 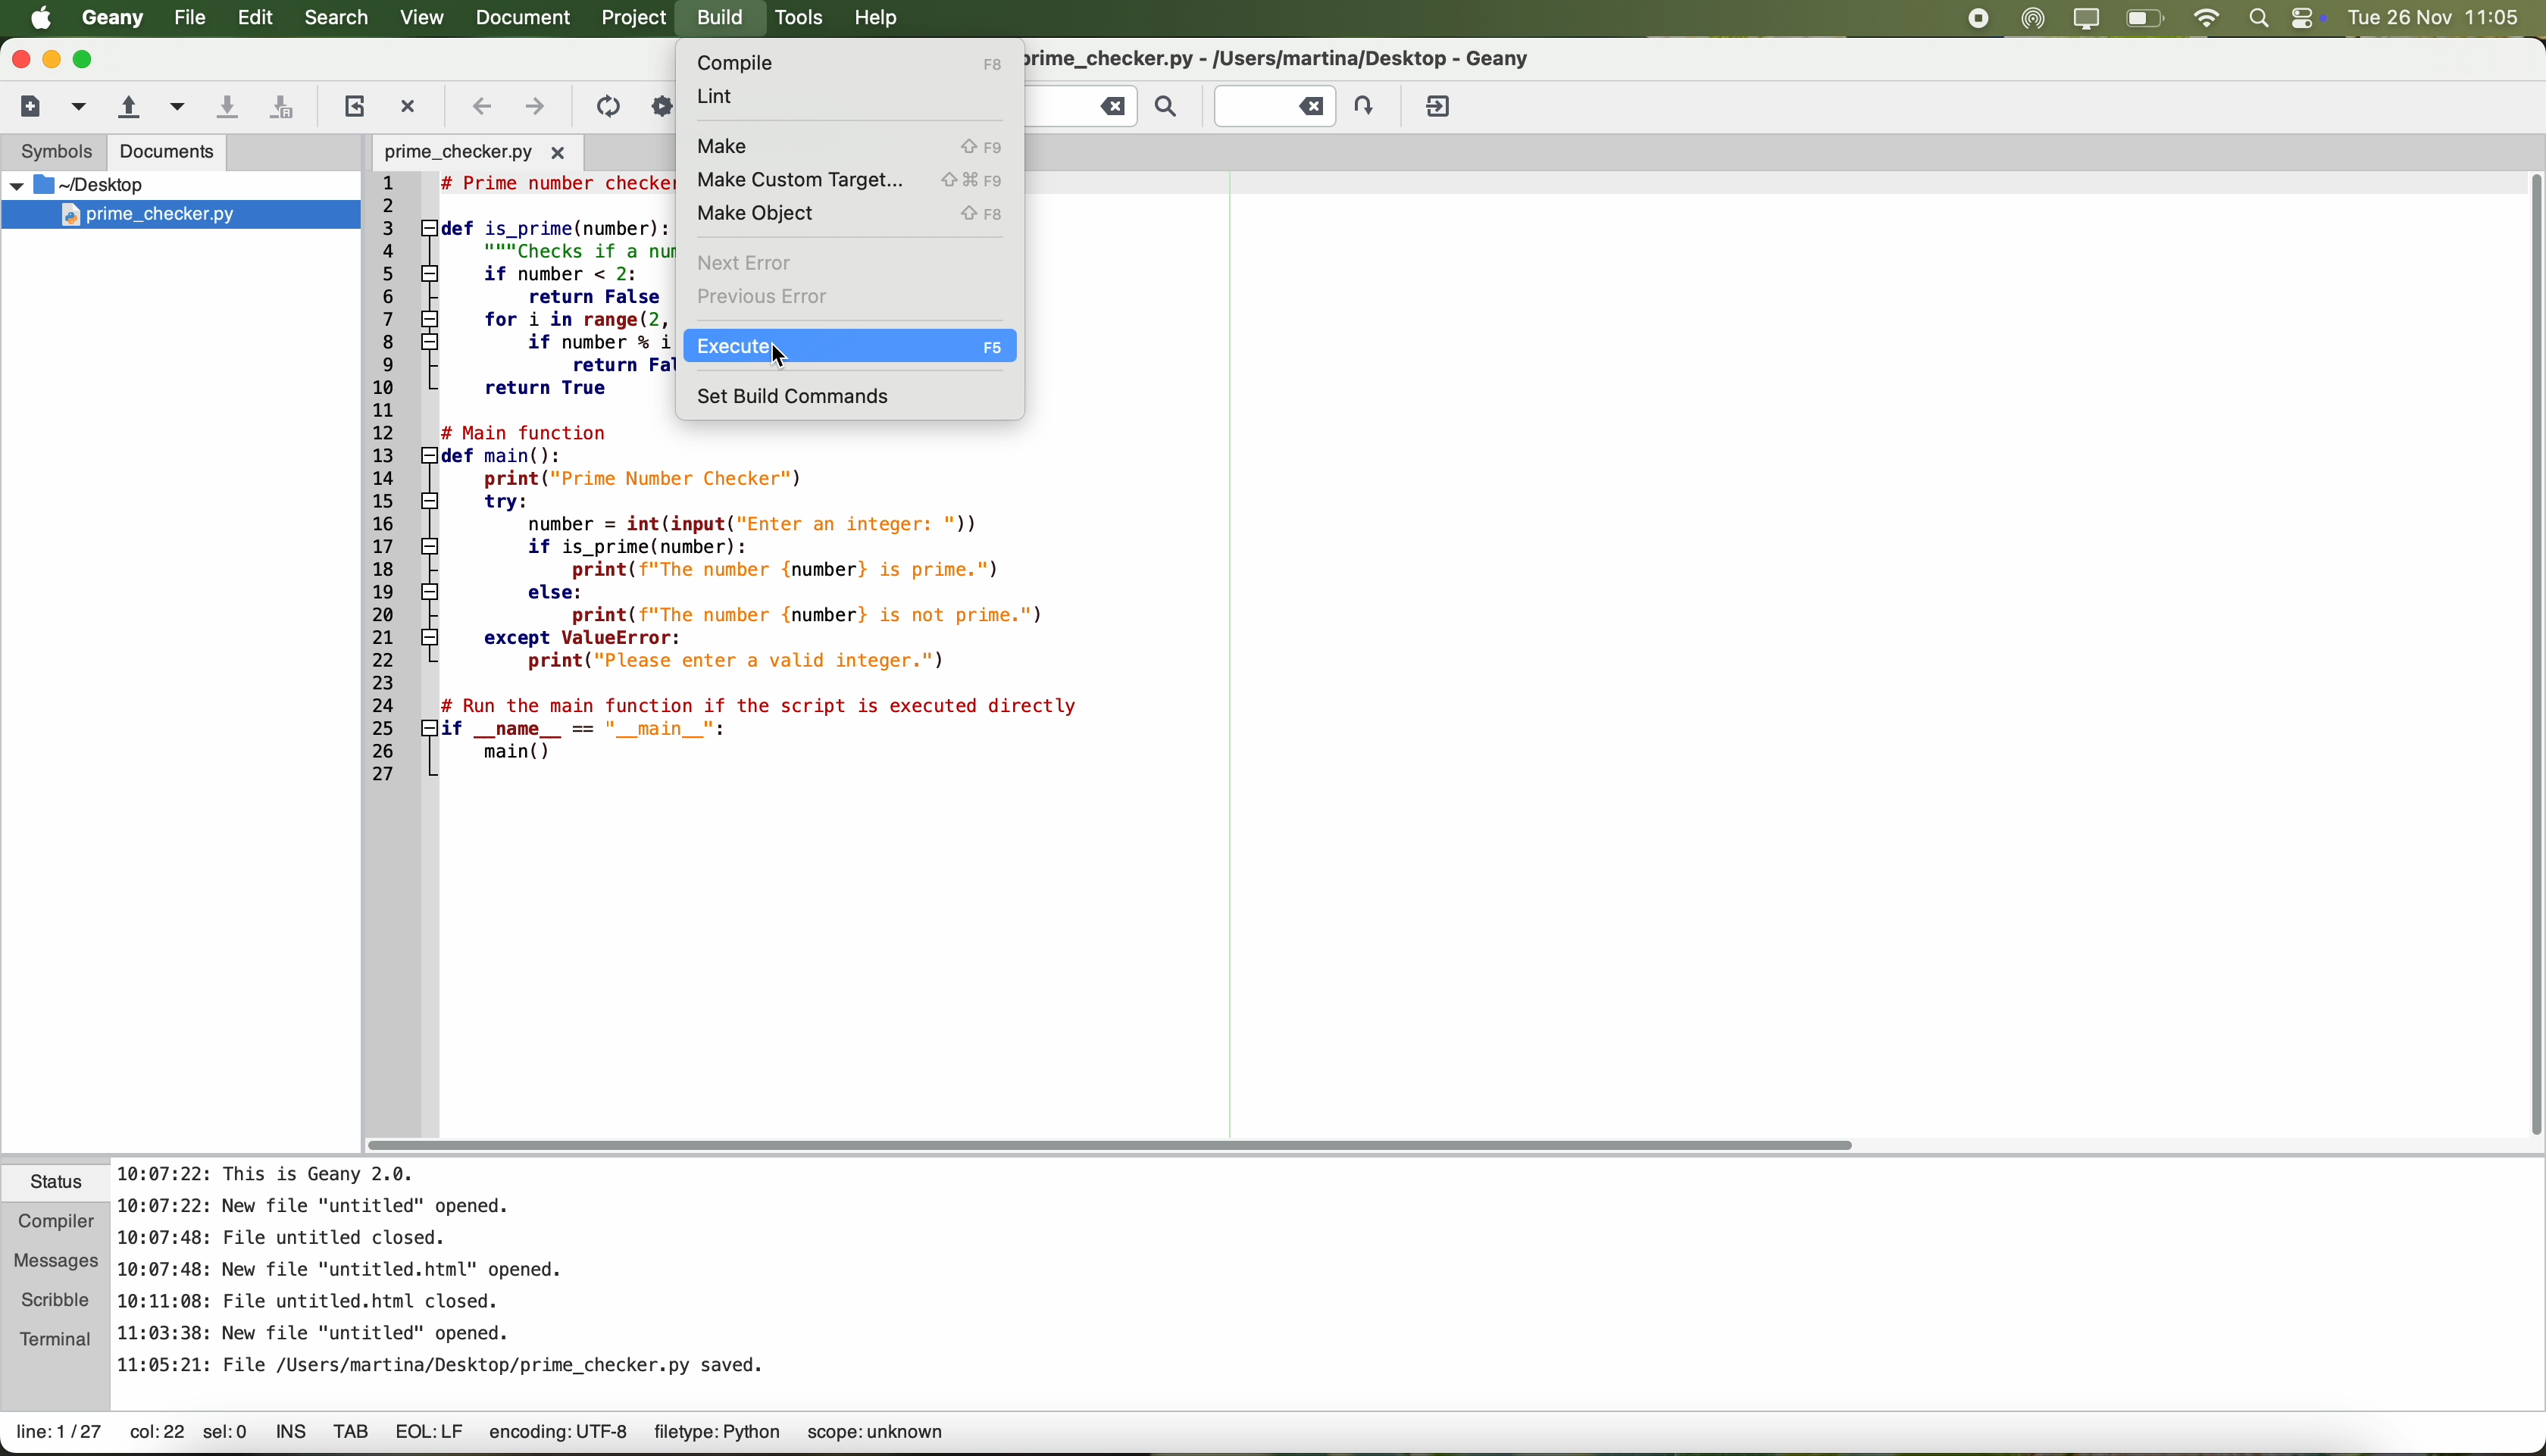 What do you see at coordinates (173, 107) in the screenshot?
I see `open a recent file` at bounding box center [173, 107].